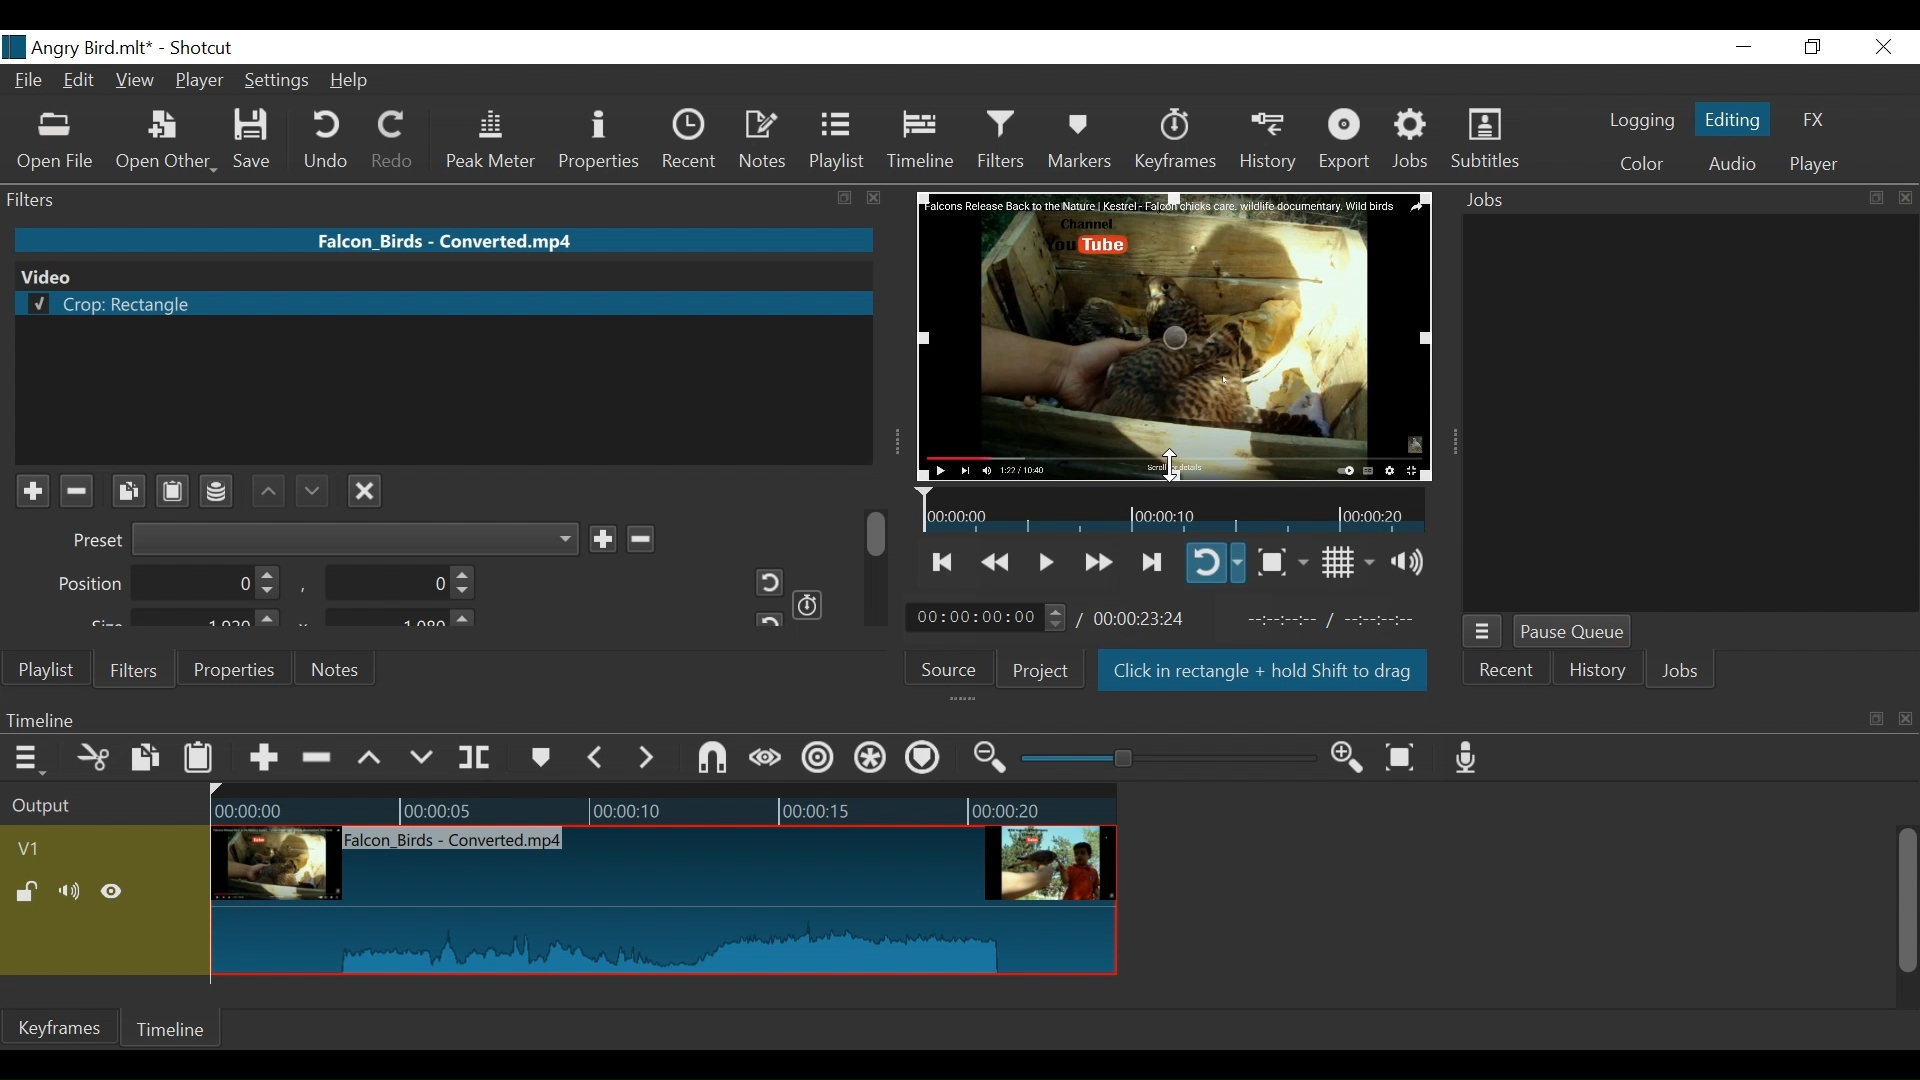 The height and width of the screenshot is (1080, 1920). I want to click on copy, so click(1876, 719).